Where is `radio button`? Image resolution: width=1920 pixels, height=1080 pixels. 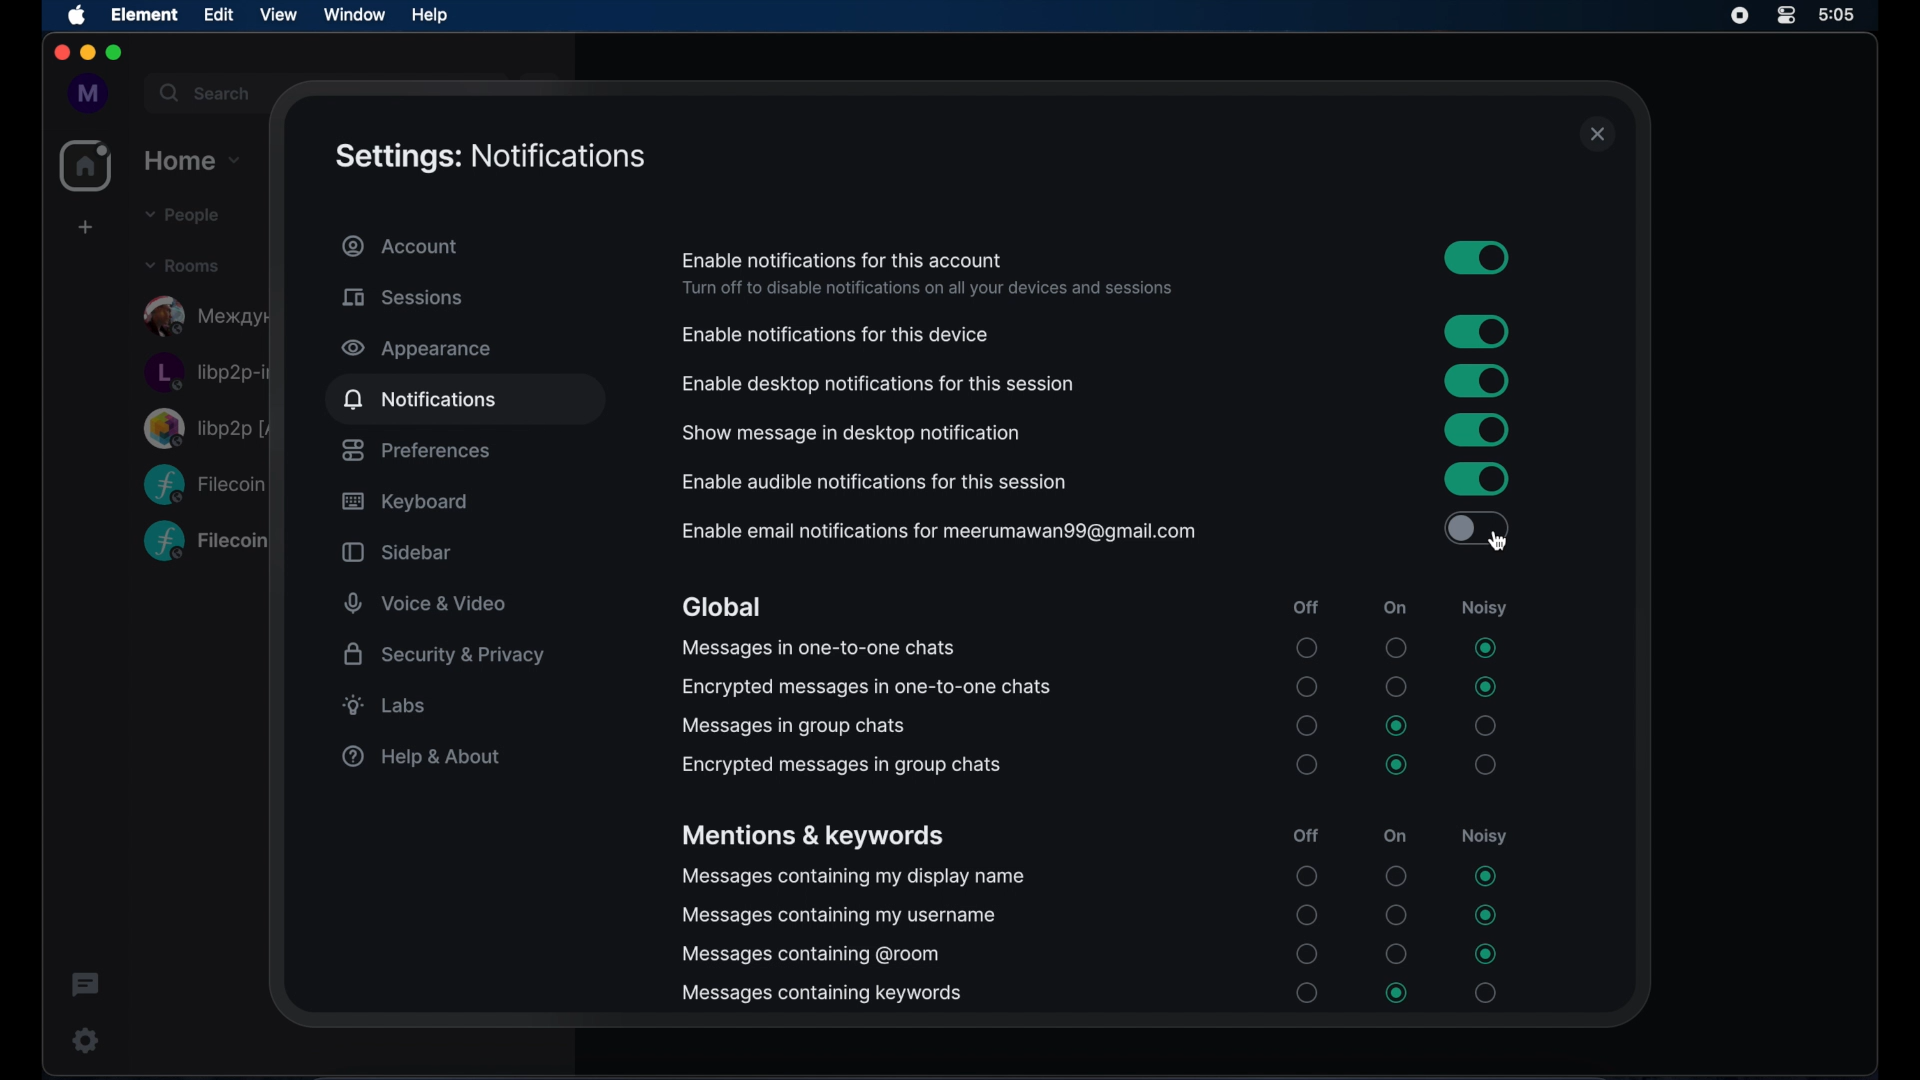
radio button is located at coordinates (1307, 764).